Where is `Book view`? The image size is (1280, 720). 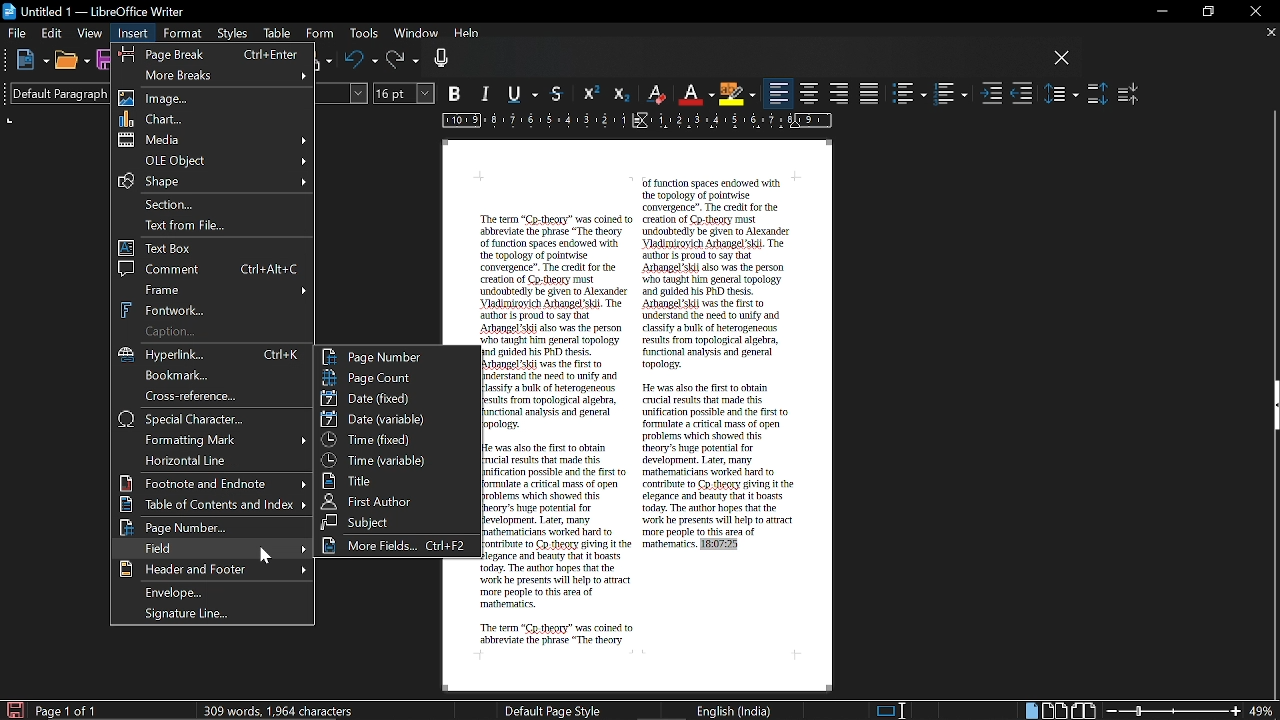
Book view is located at coordinates (1085, 710).